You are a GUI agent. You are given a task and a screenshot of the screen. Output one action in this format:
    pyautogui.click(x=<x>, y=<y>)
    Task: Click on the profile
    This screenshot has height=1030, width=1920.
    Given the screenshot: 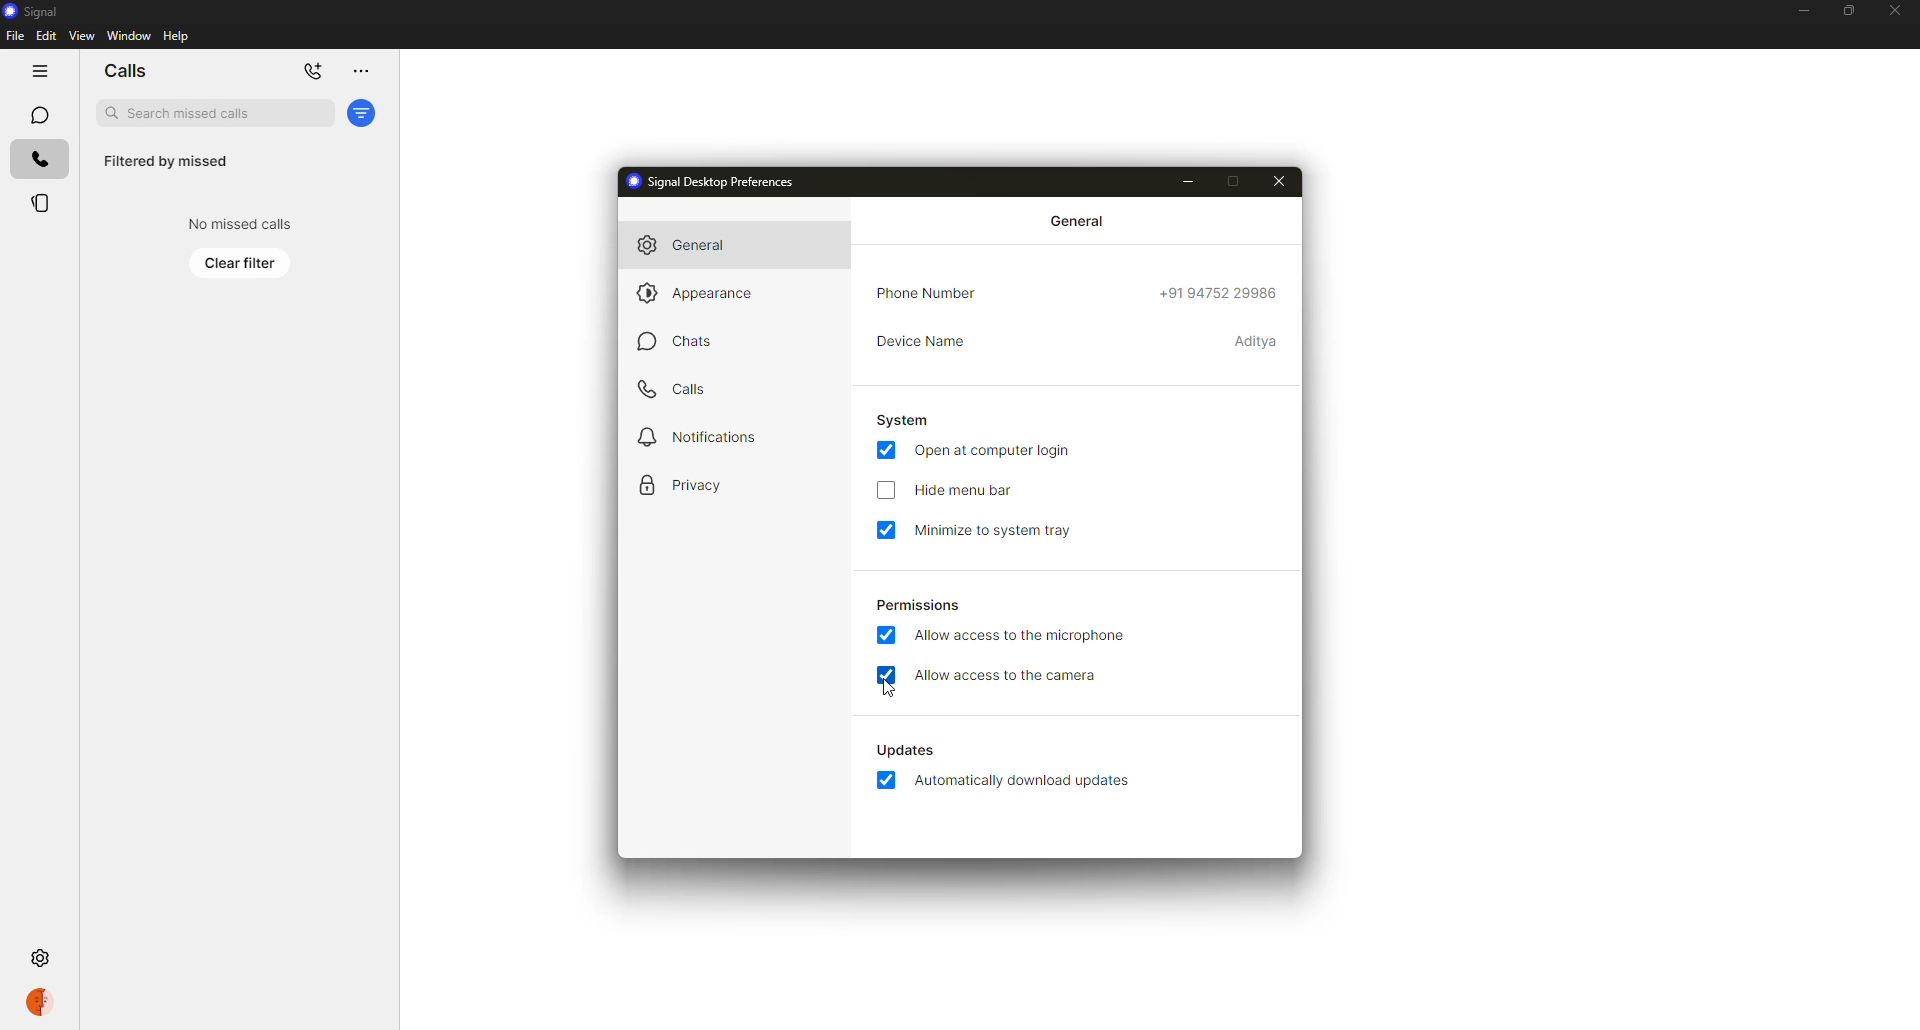 What is the action you would take?
    pyautogui.click(x=39, y=1002)
    